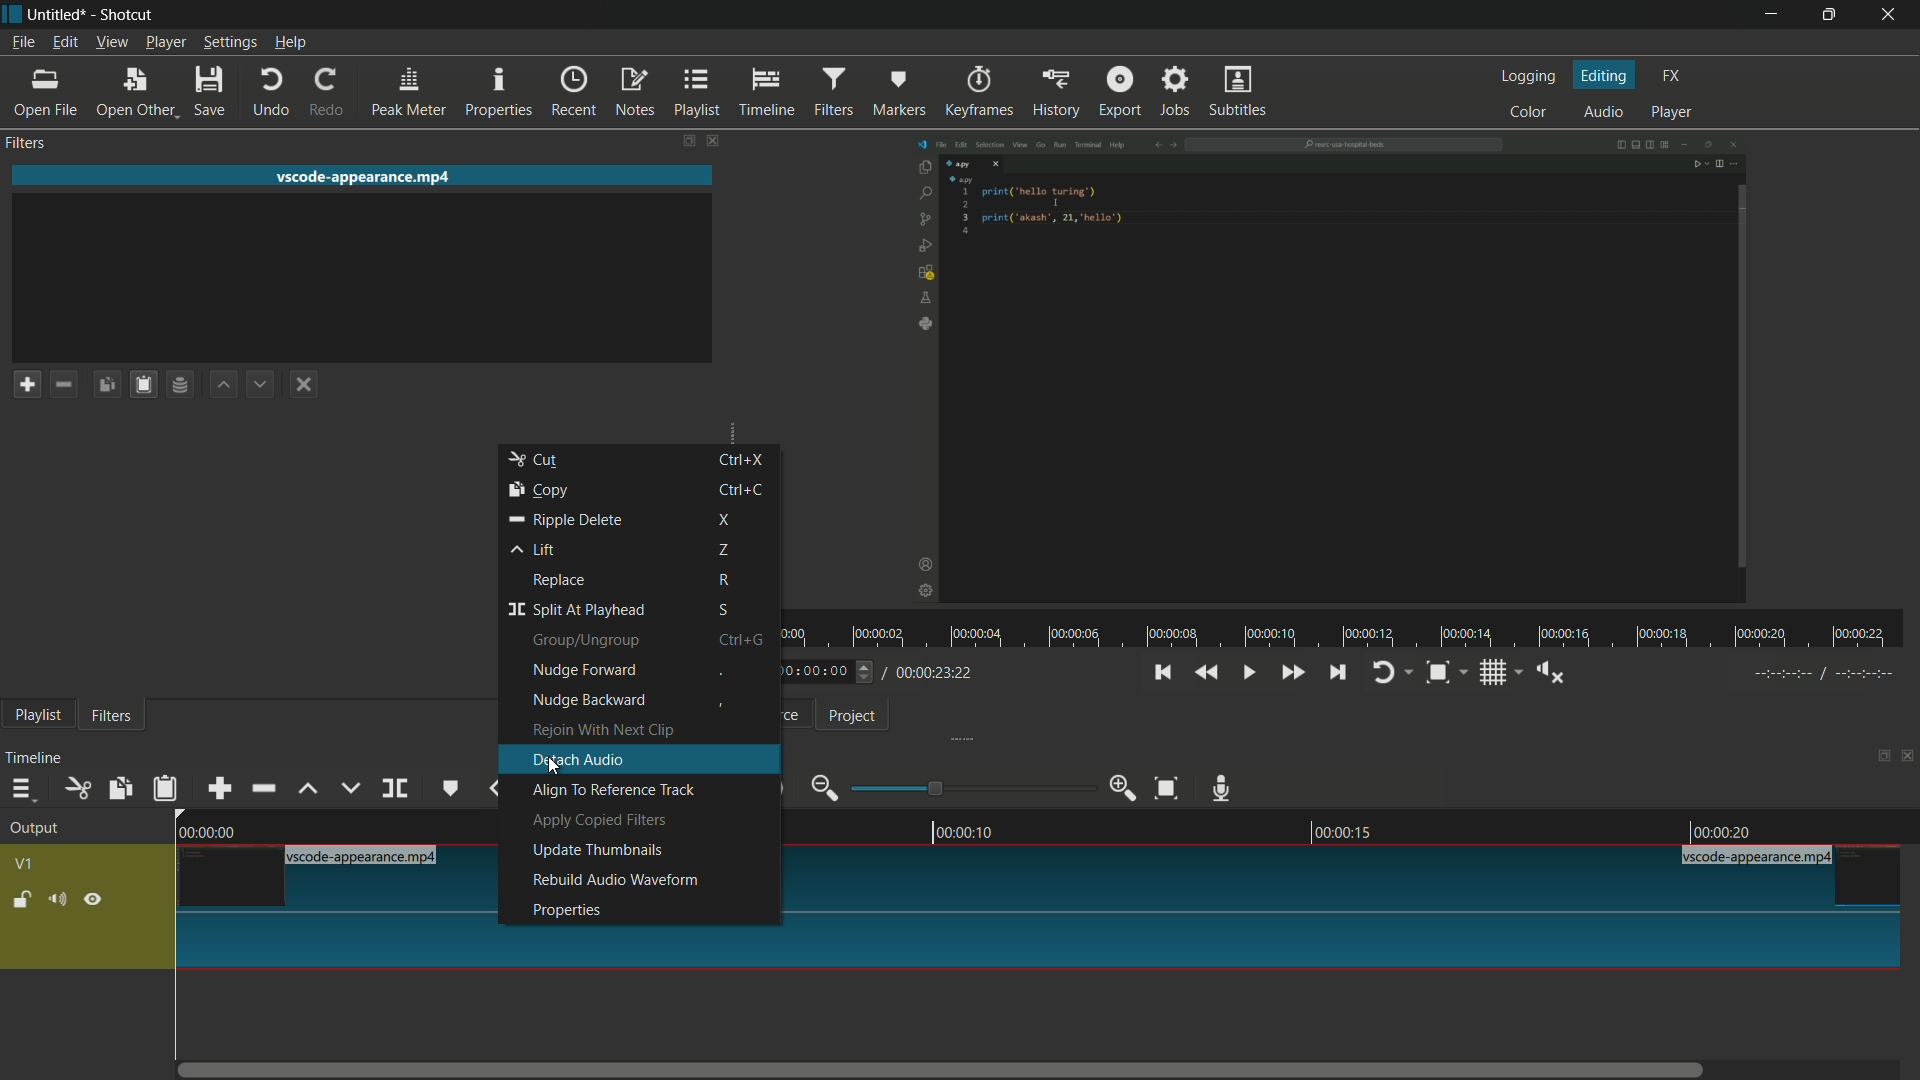 The image size is (1920, 1080). Describe the element at coordinates (368, 176) in the screenshot. I see `import file name` at that location.